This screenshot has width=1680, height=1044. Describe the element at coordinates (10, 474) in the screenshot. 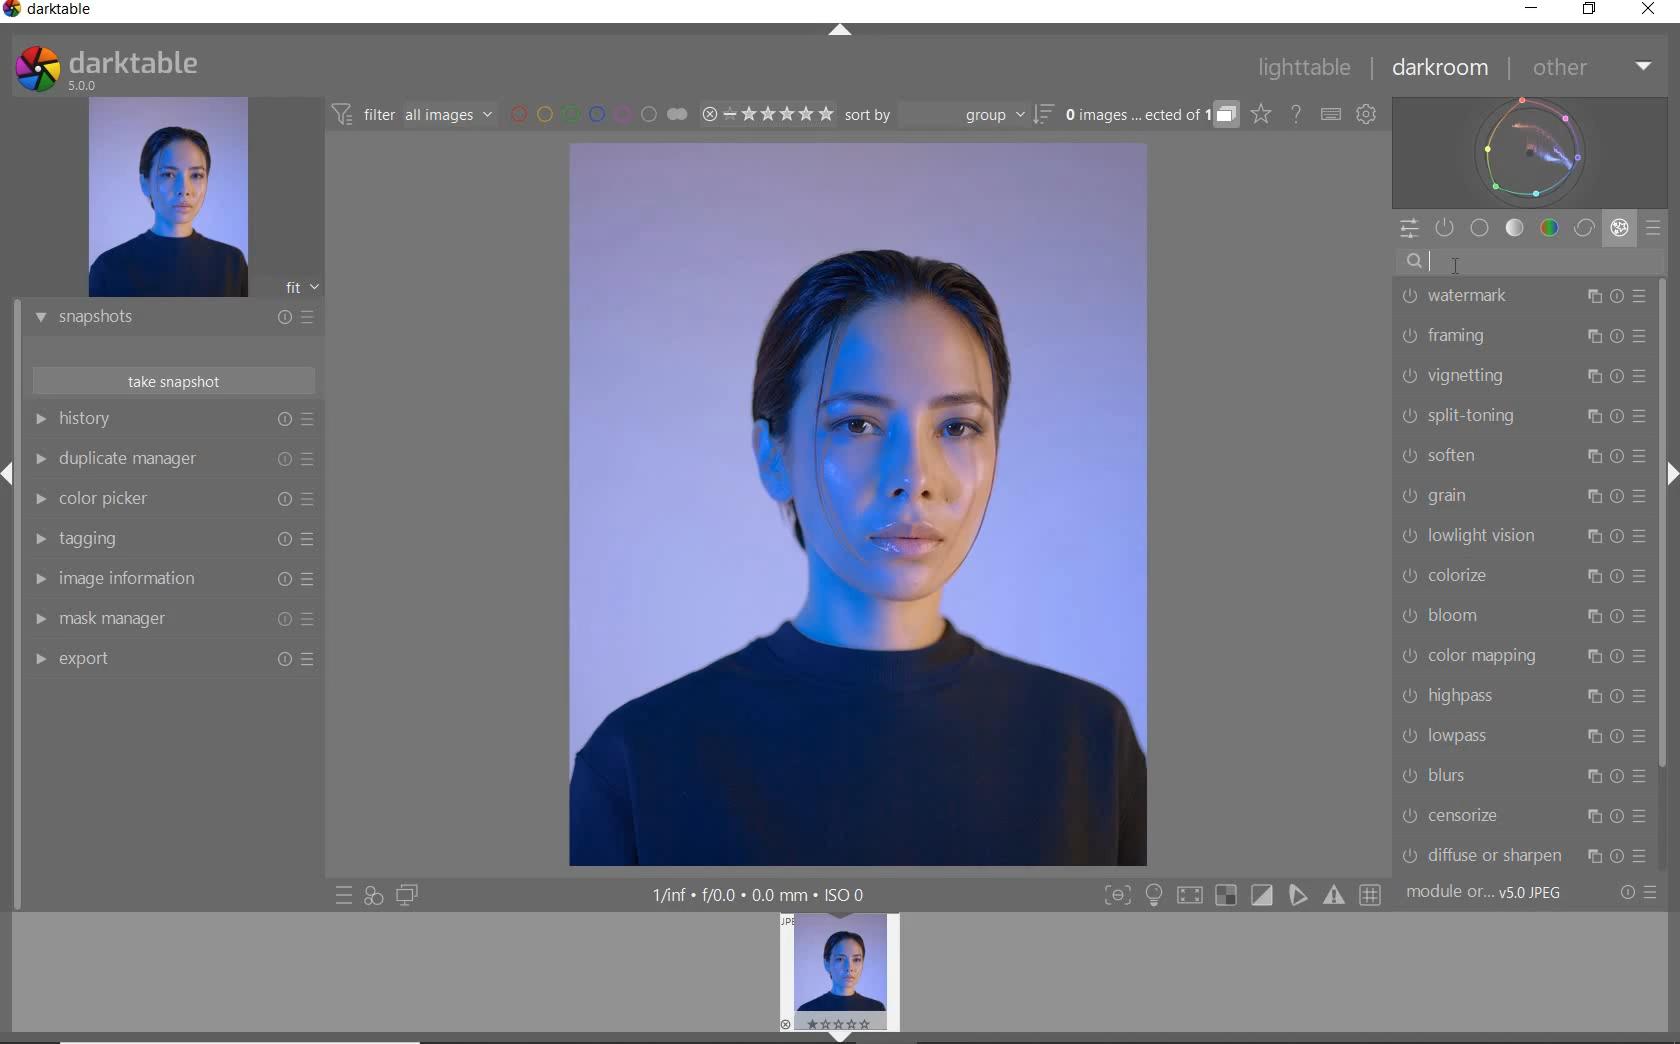

I see `Expand/Collapse` at that location.